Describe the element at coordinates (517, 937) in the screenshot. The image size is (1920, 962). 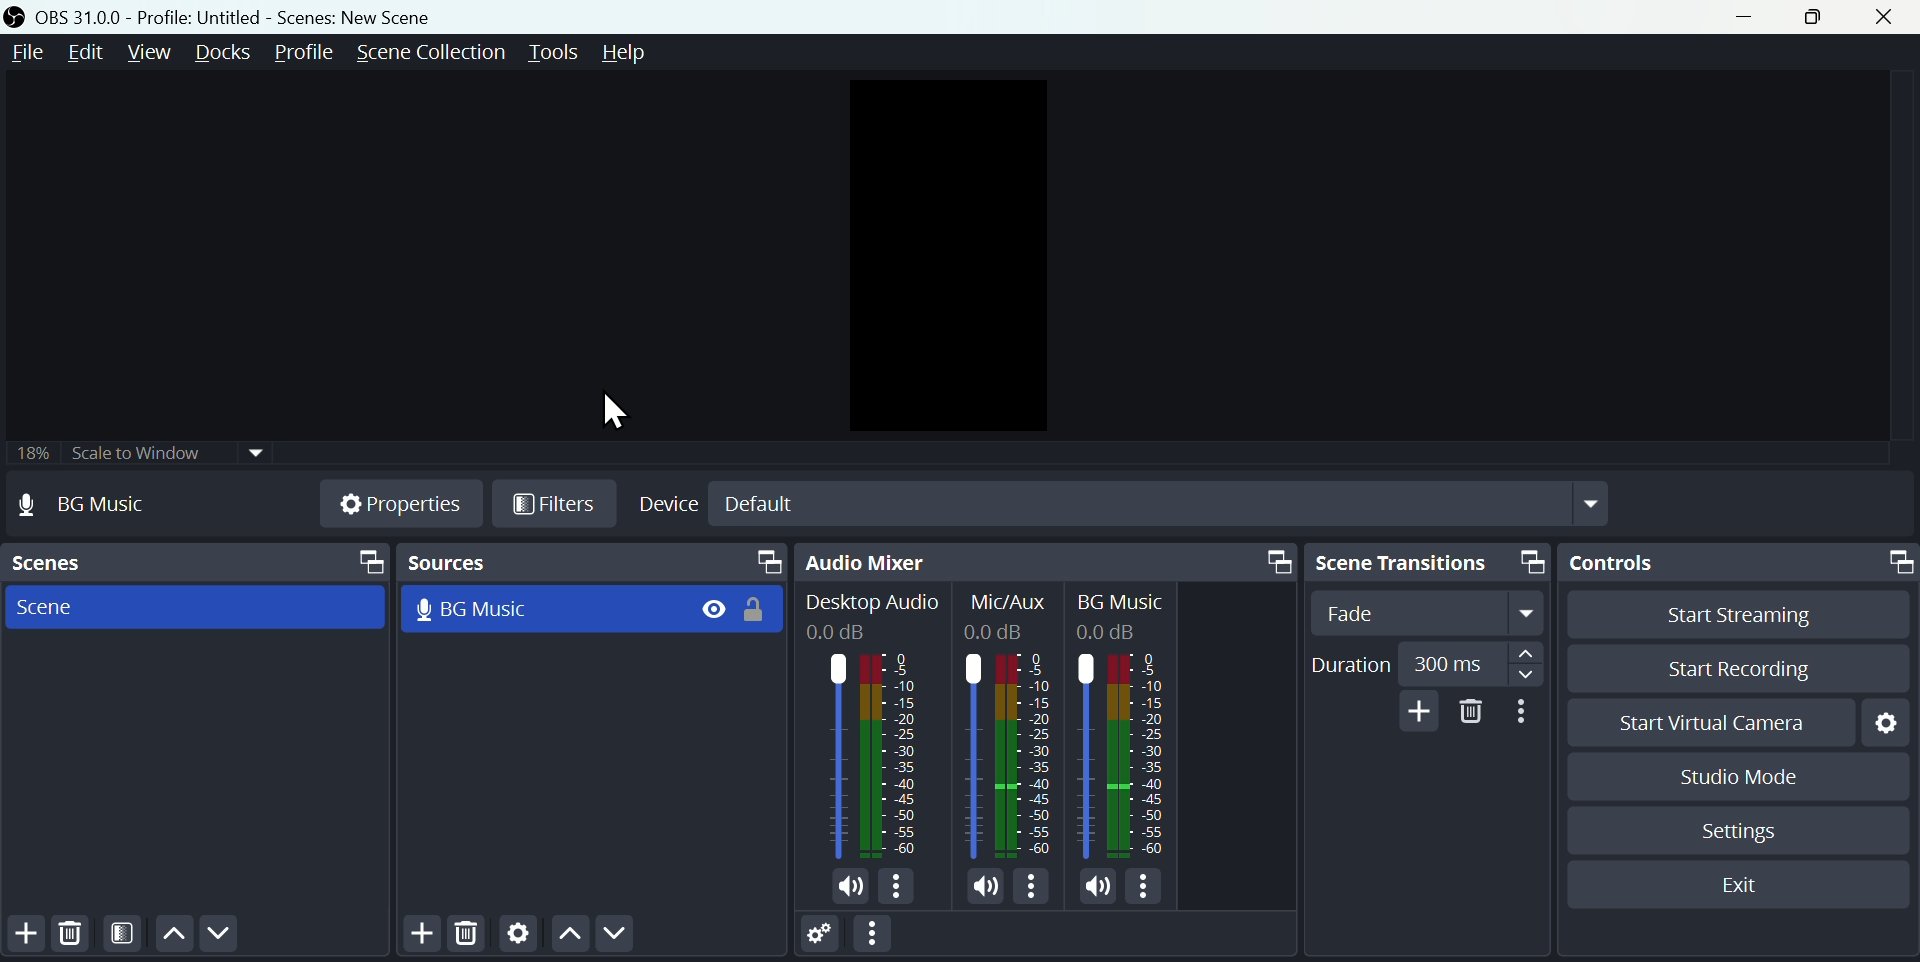
I see `Settings` at that location.